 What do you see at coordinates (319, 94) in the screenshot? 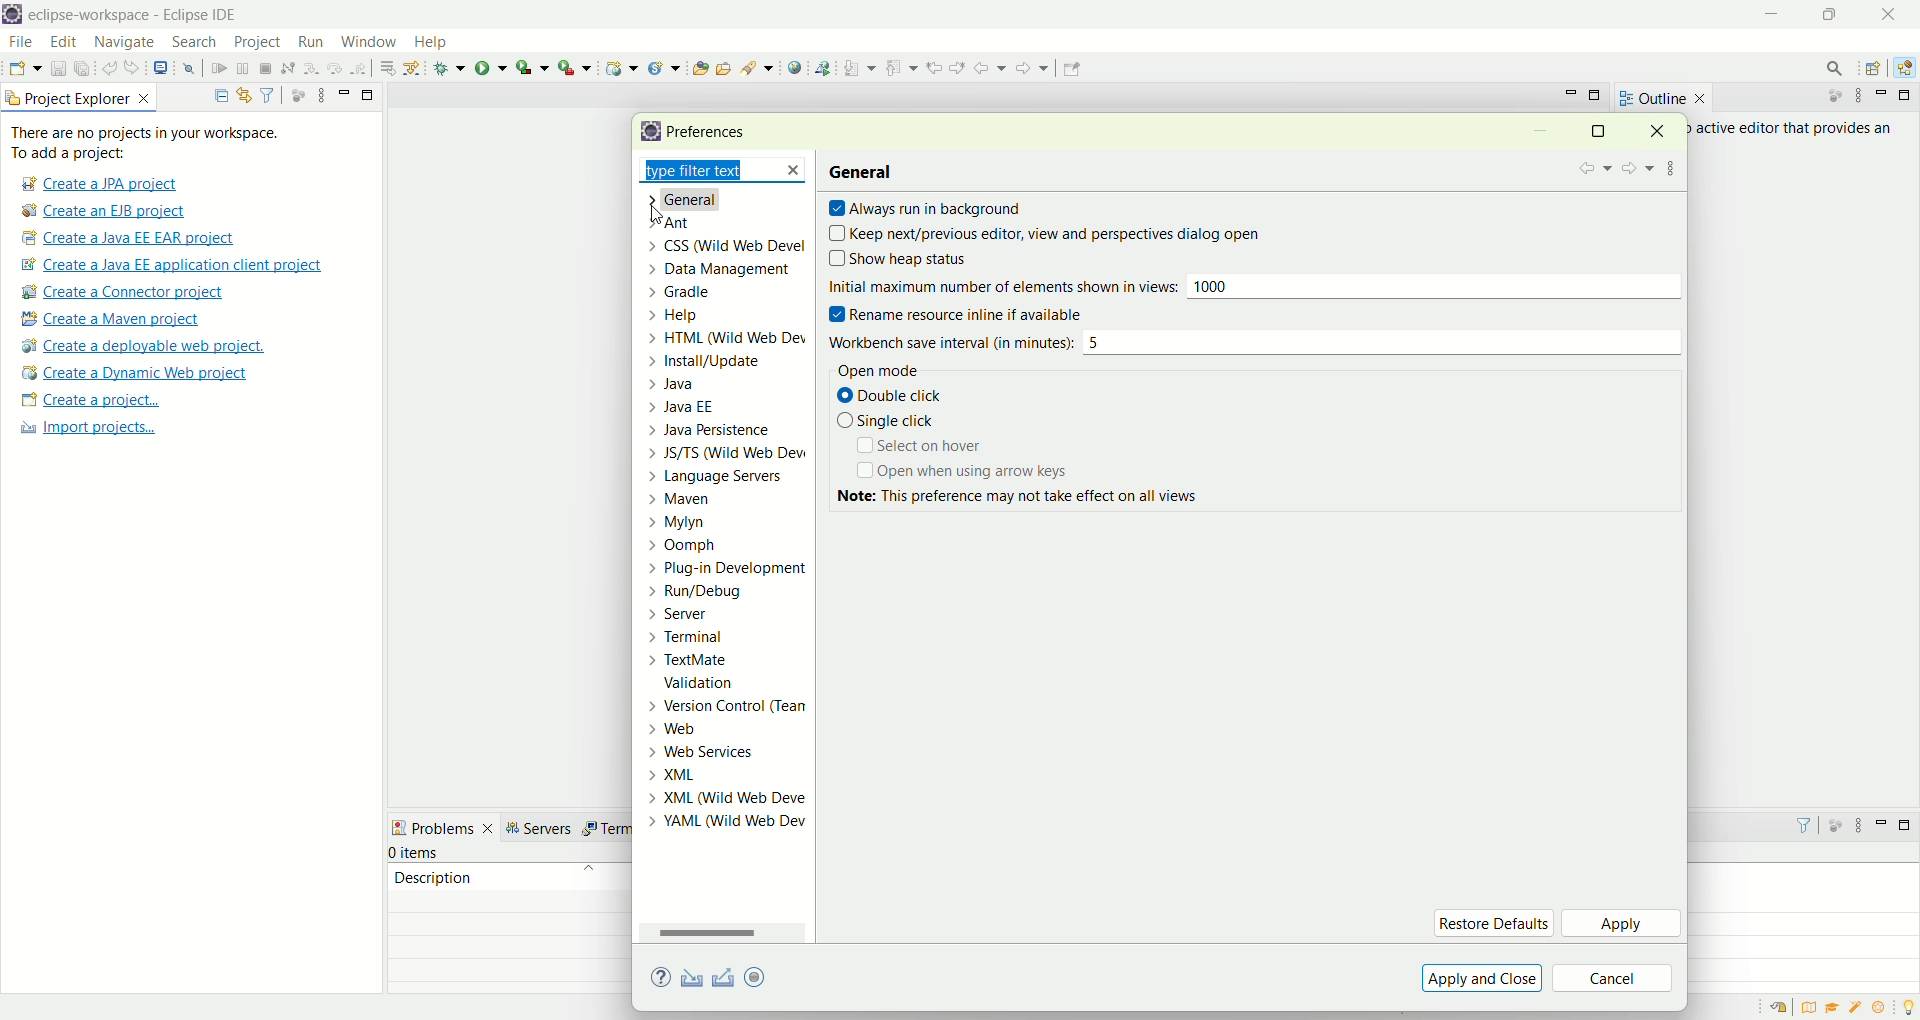
I see `view menu` at bounding box center [319, 94].